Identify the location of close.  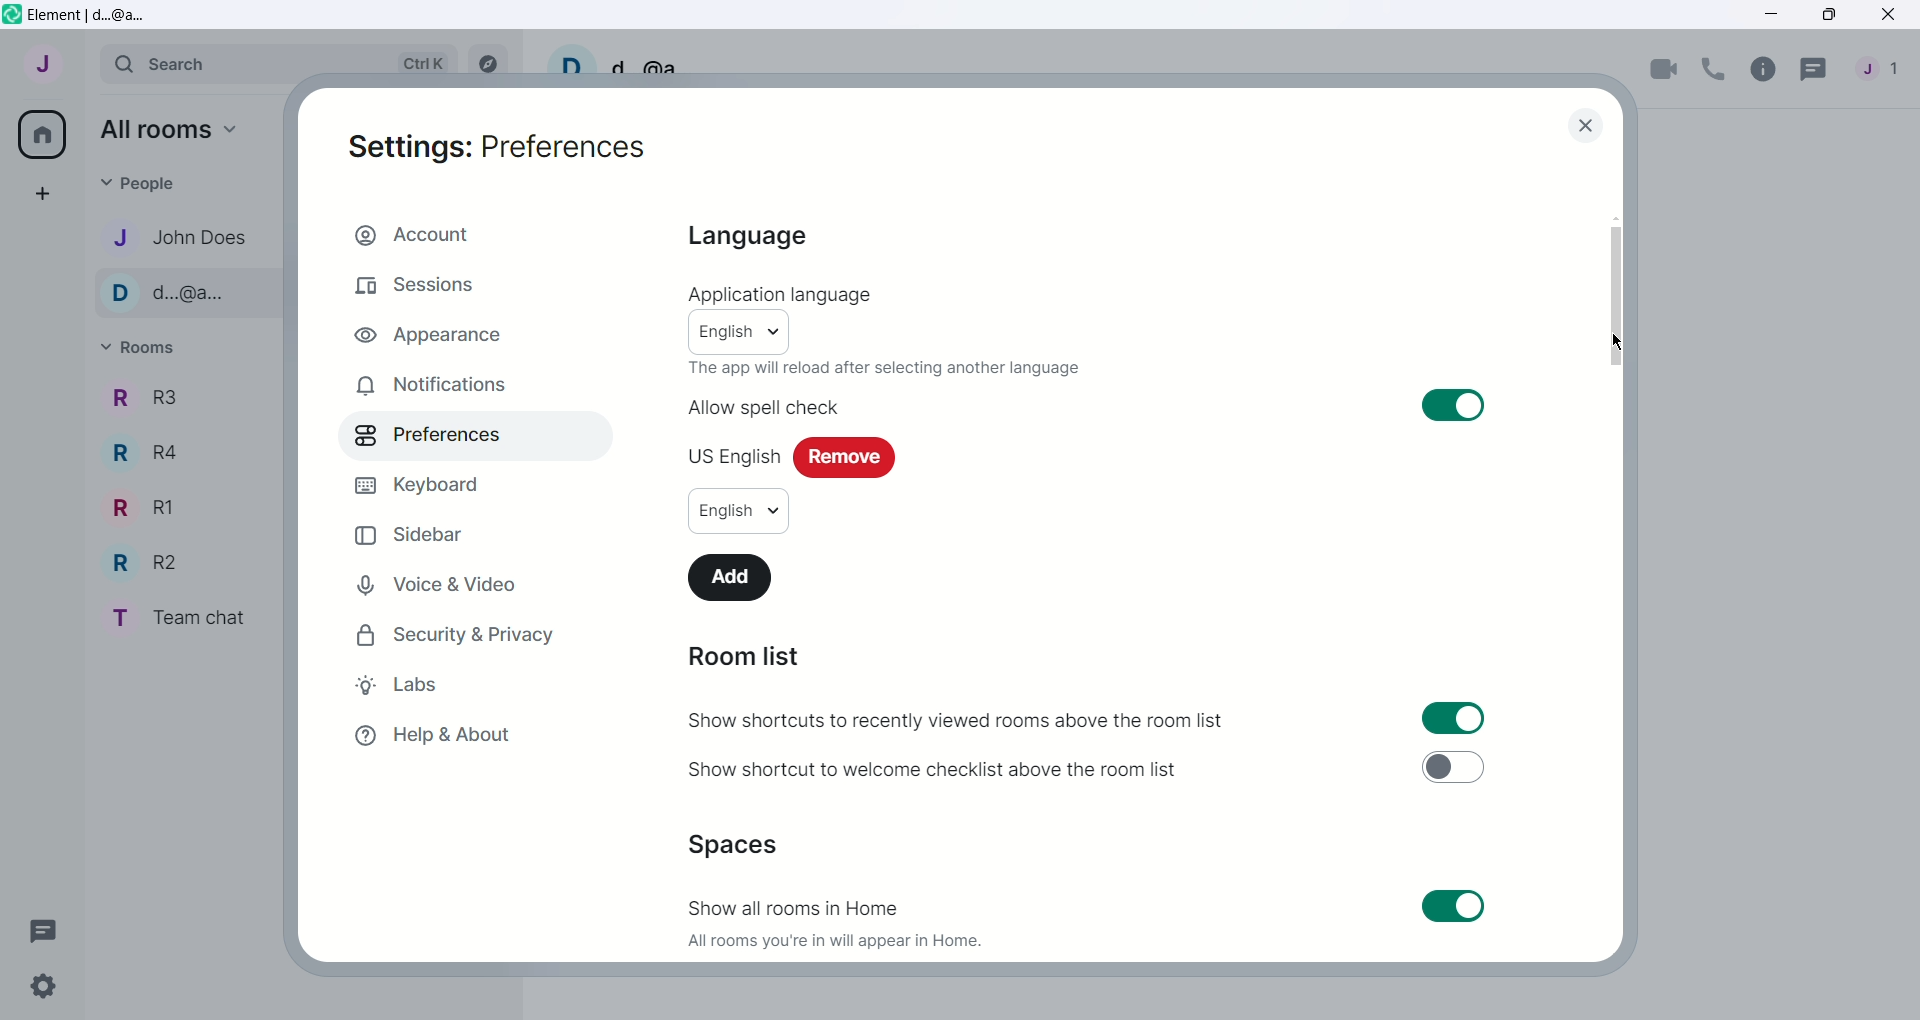
(1586, 125).